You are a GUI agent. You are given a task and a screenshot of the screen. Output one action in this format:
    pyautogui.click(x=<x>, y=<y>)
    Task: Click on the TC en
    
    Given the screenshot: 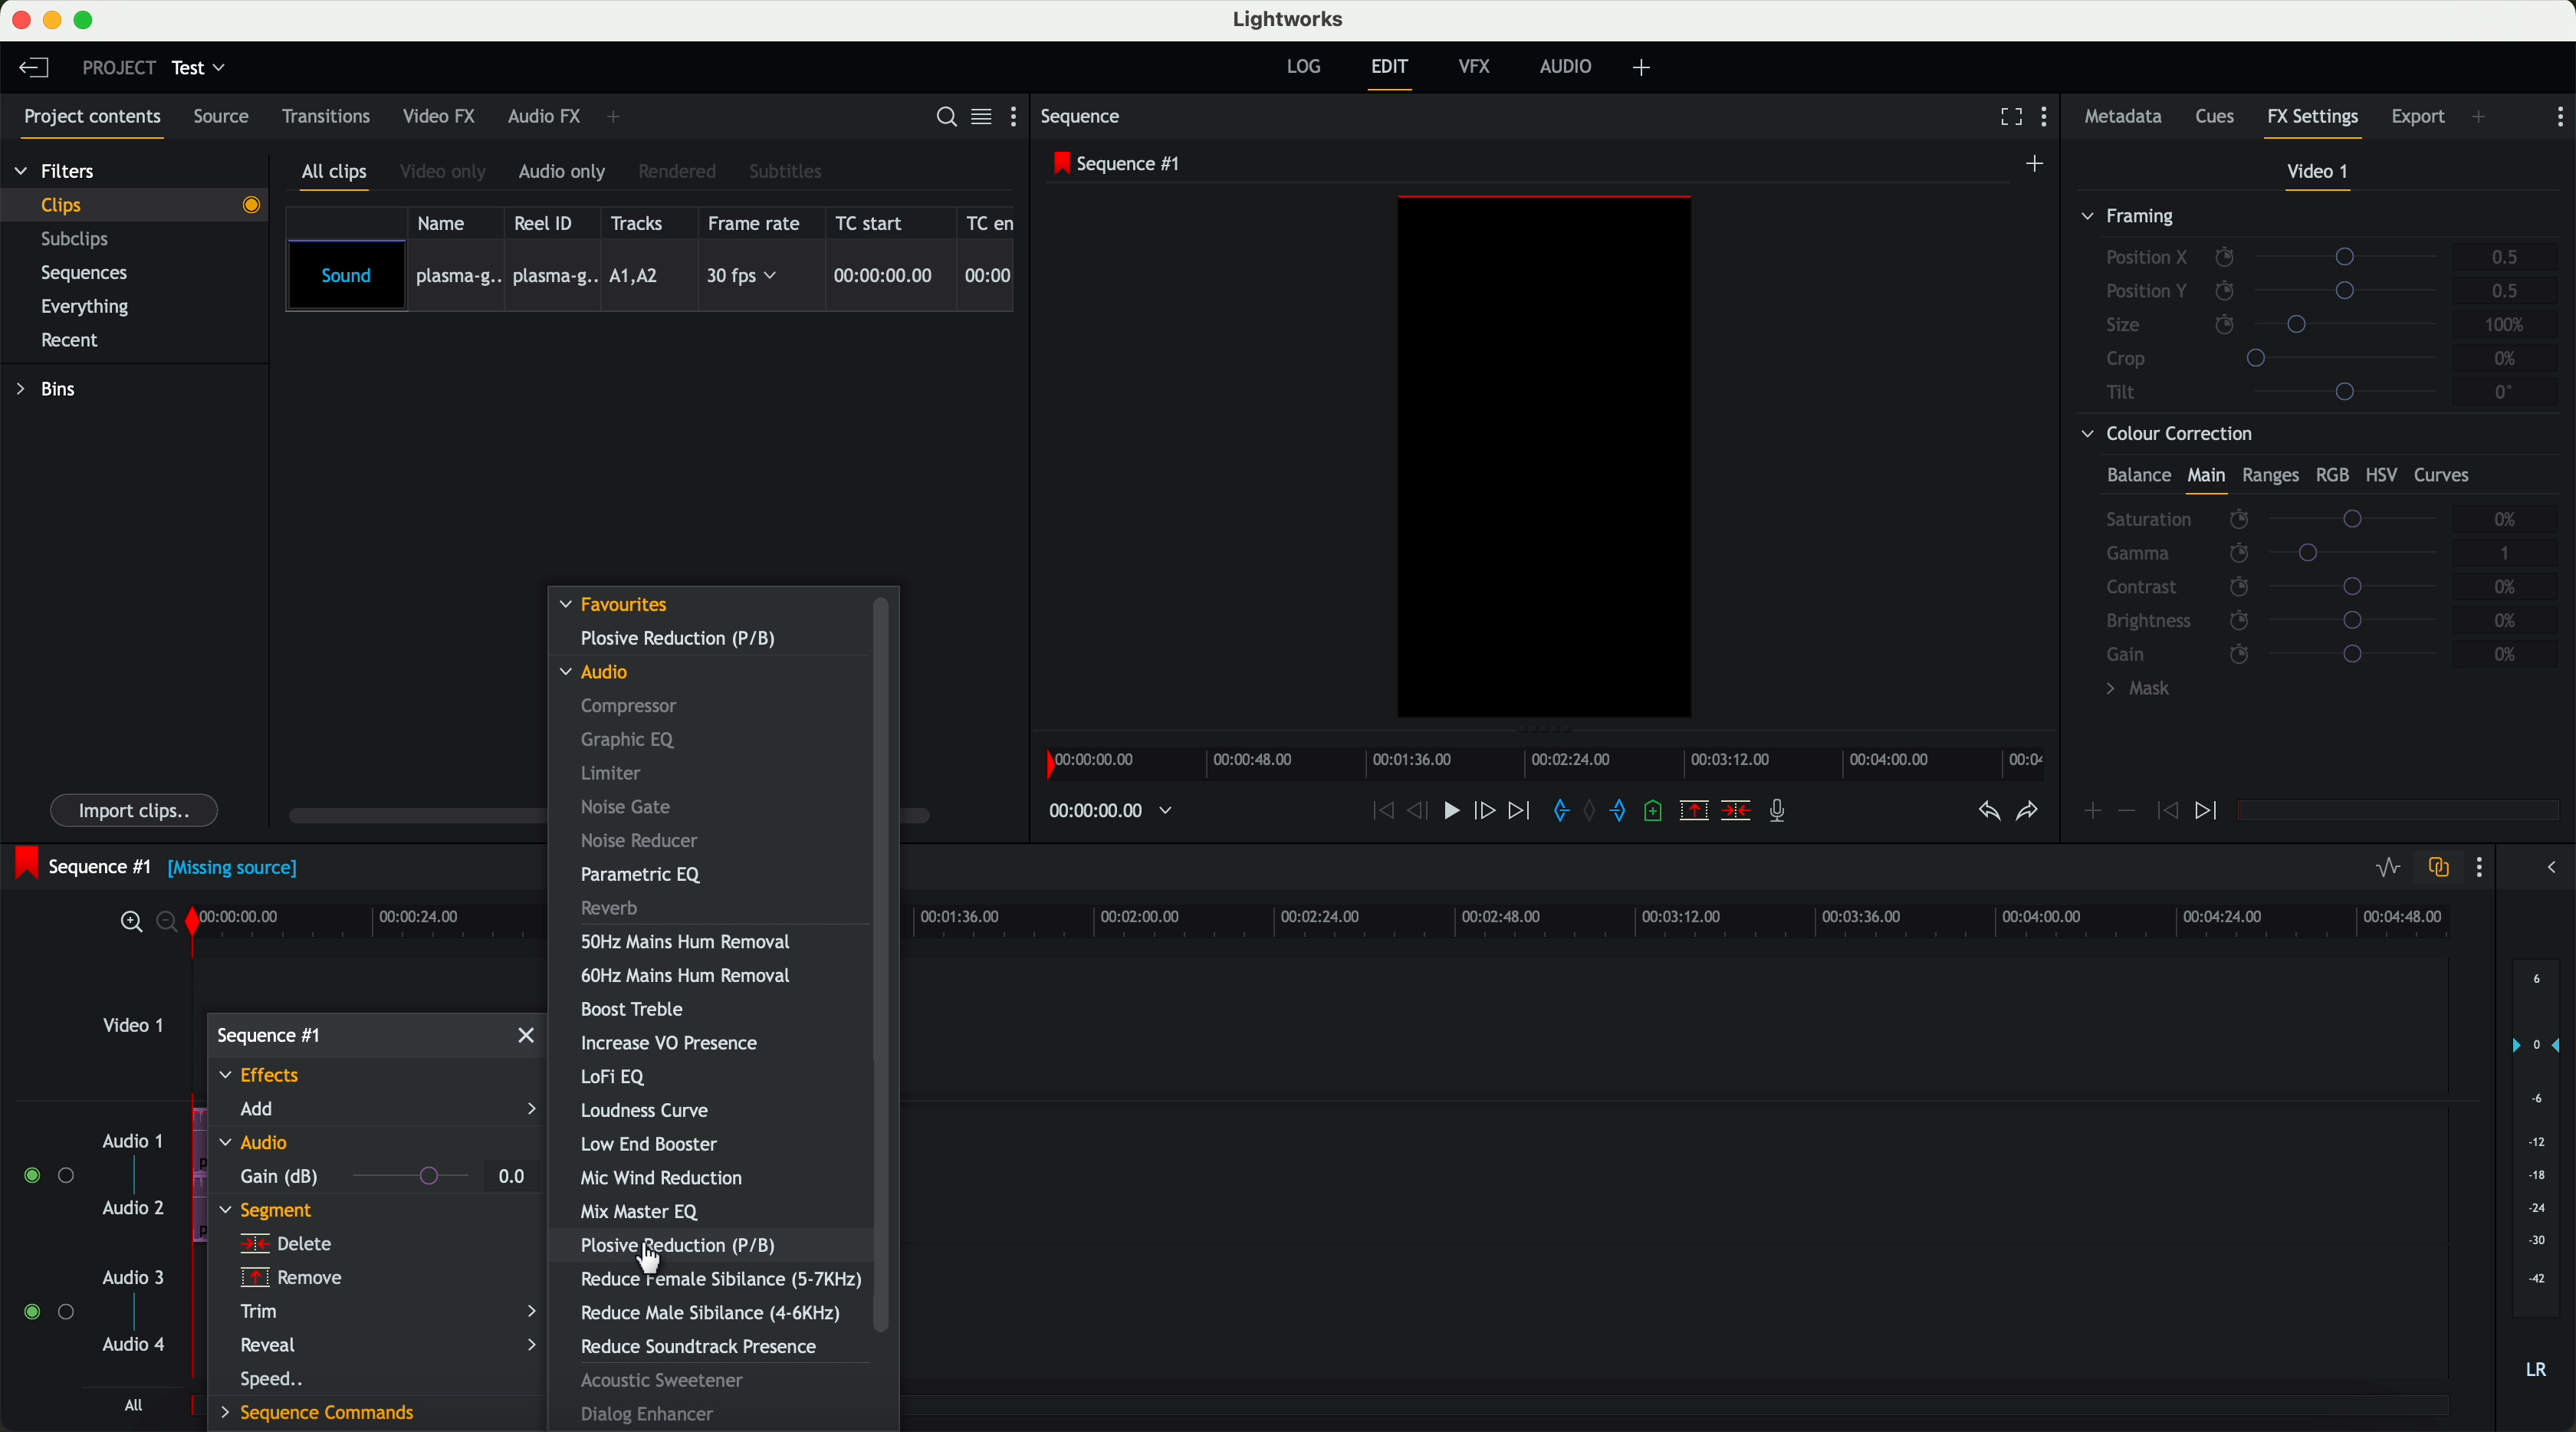 What is the action you would take?
    pyautogui.click(x=991, y=221)
    